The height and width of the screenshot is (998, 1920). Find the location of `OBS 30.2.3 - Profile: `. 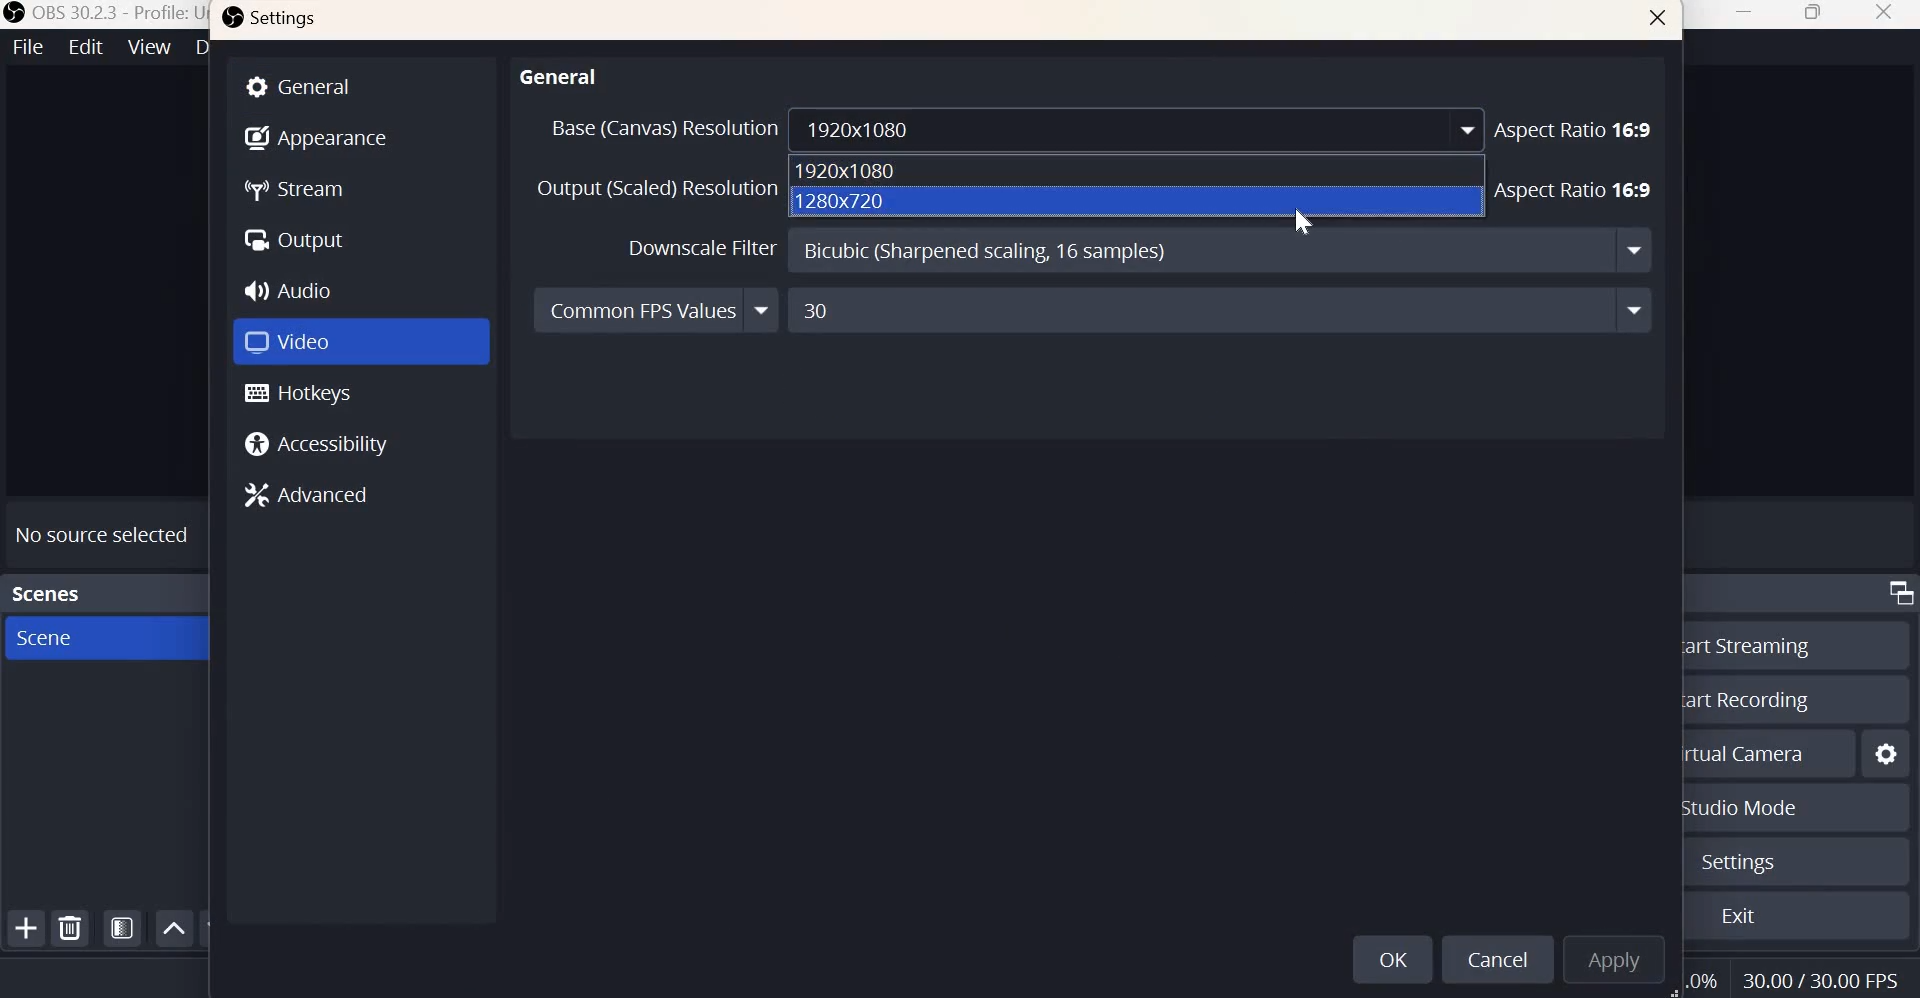

OBS 30.2.3 - Profile:  is located at coordinates (97, 13).